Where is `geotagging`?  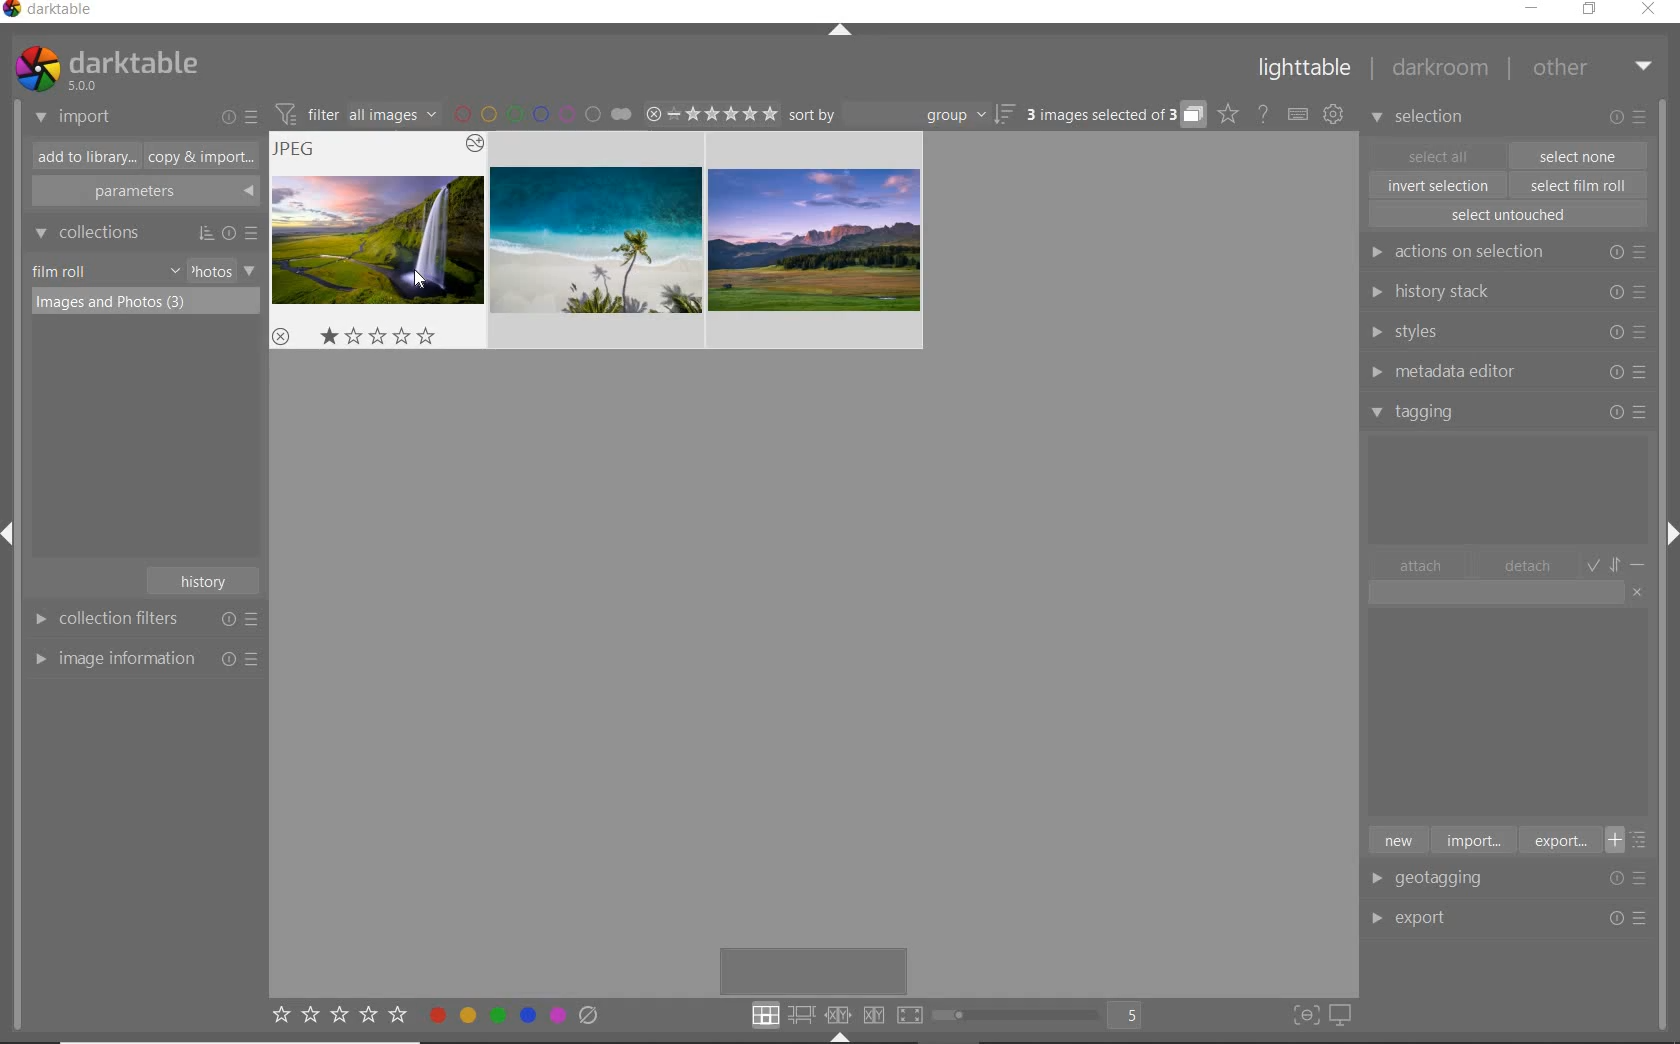
geotagging is located at coordinates (1445, 880).